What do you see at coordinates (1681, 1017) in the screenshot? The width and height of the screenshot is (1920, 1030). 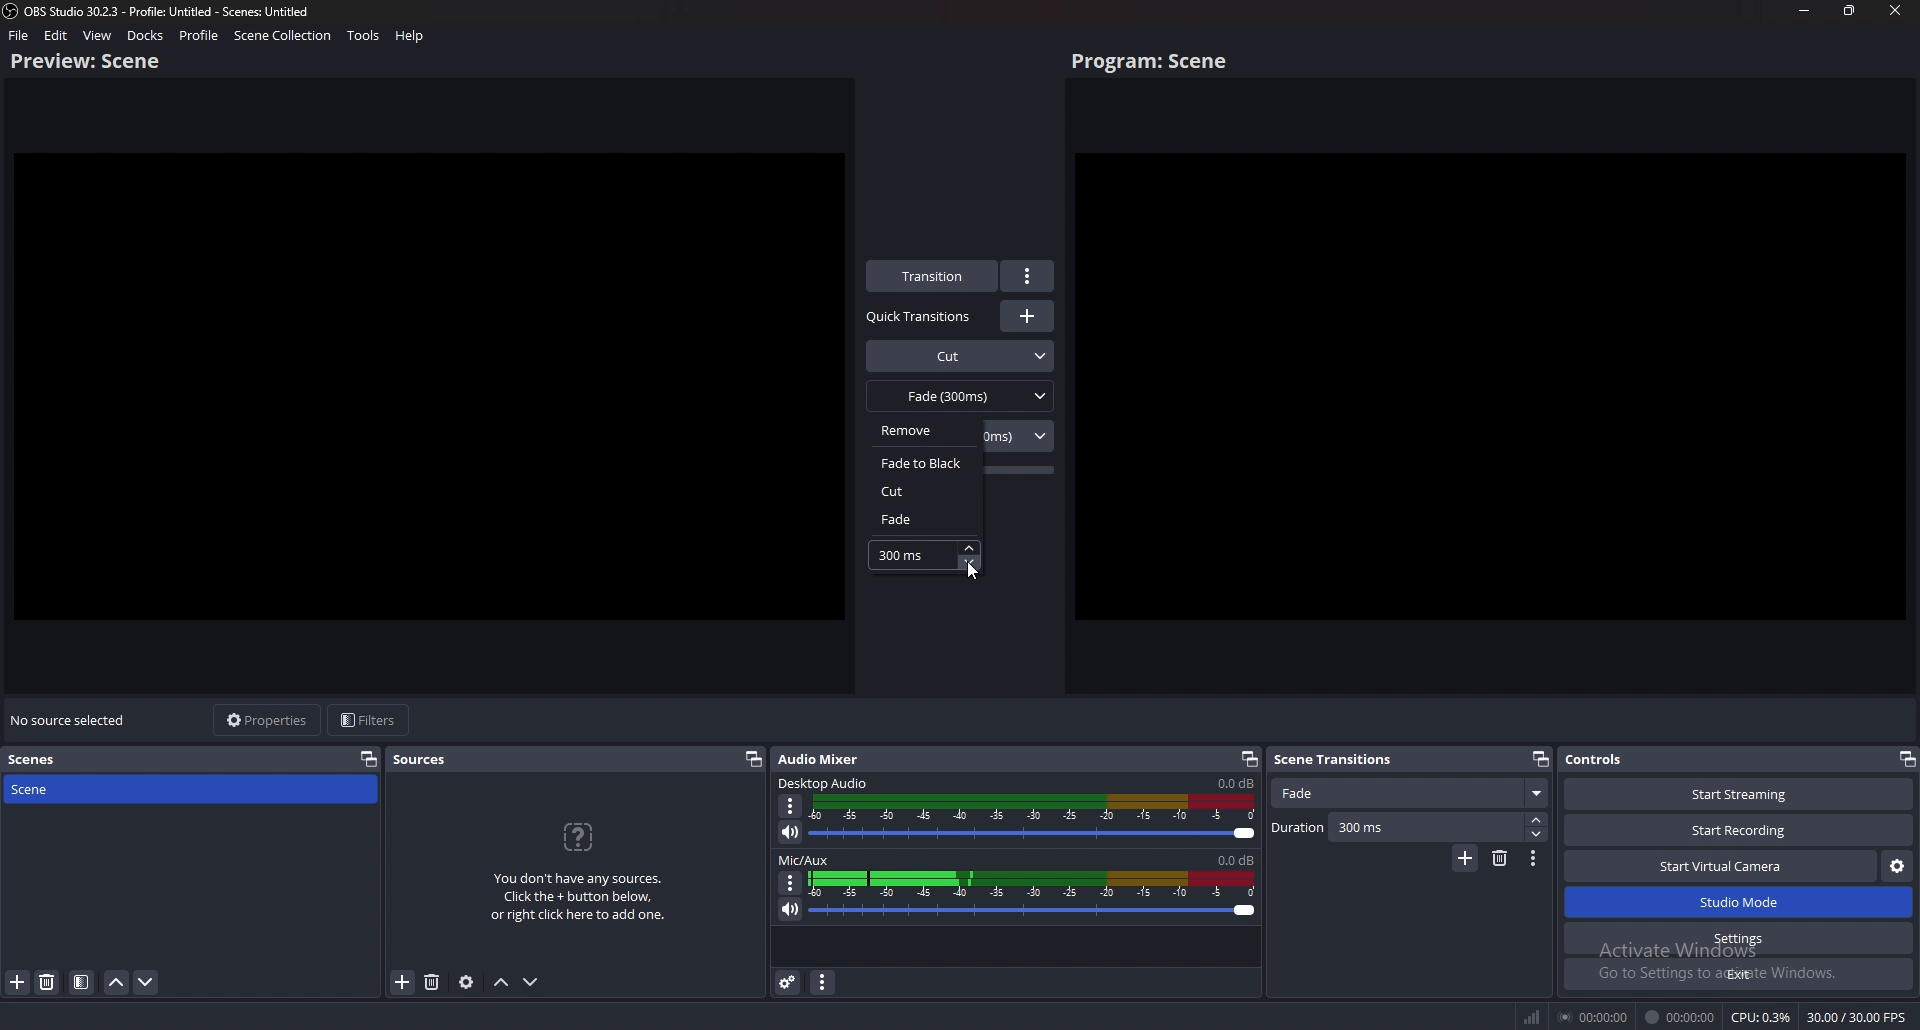 I see ` 00:00:00` at bounding box center [1681, 1017].